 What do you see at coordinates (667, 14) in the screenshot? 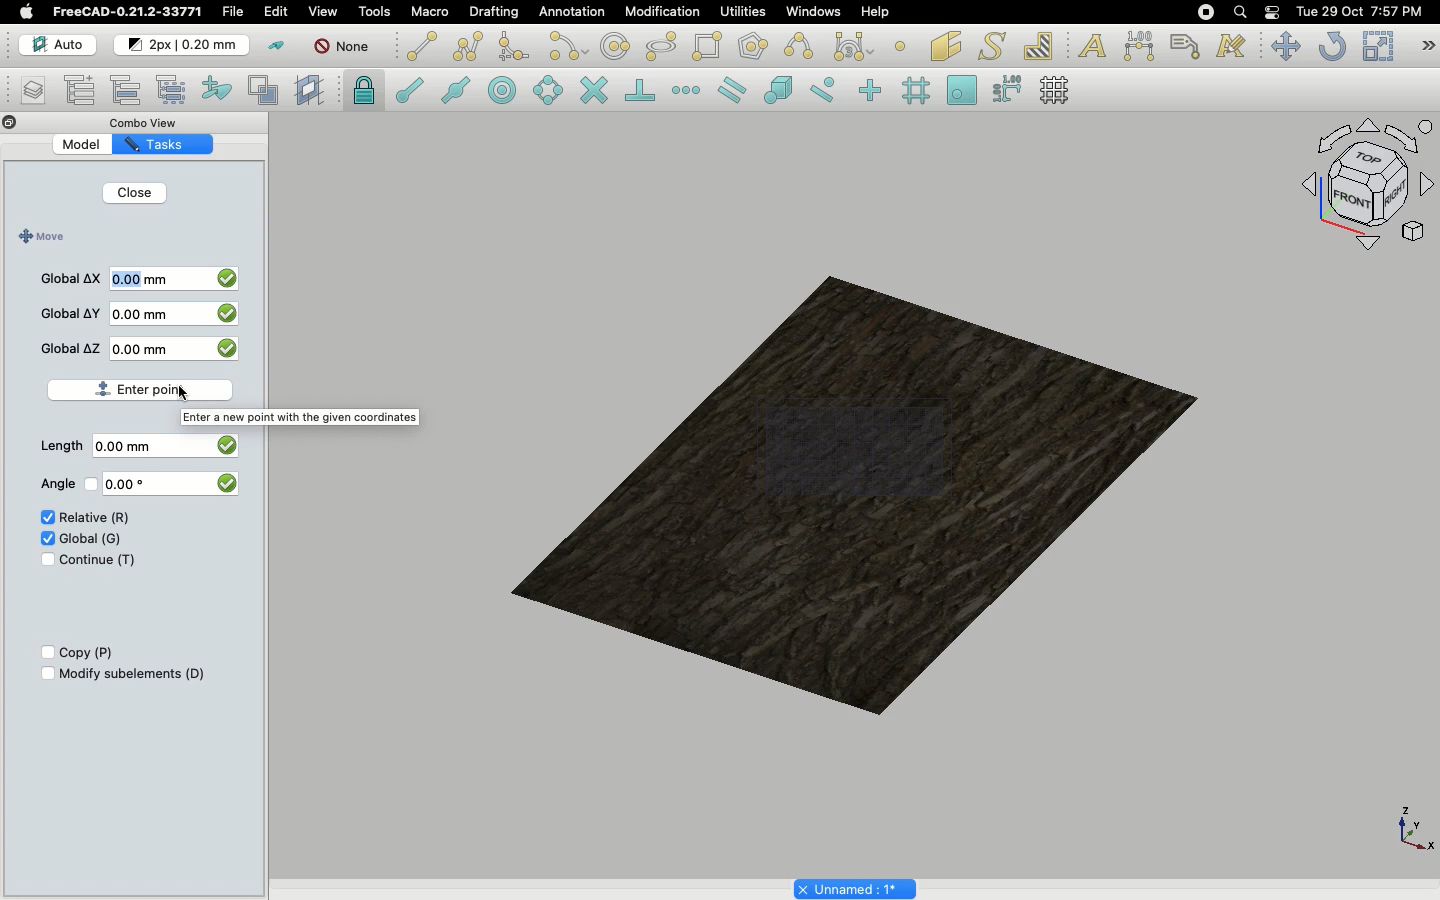
I see `Modification` at bounding box center [667, 14].